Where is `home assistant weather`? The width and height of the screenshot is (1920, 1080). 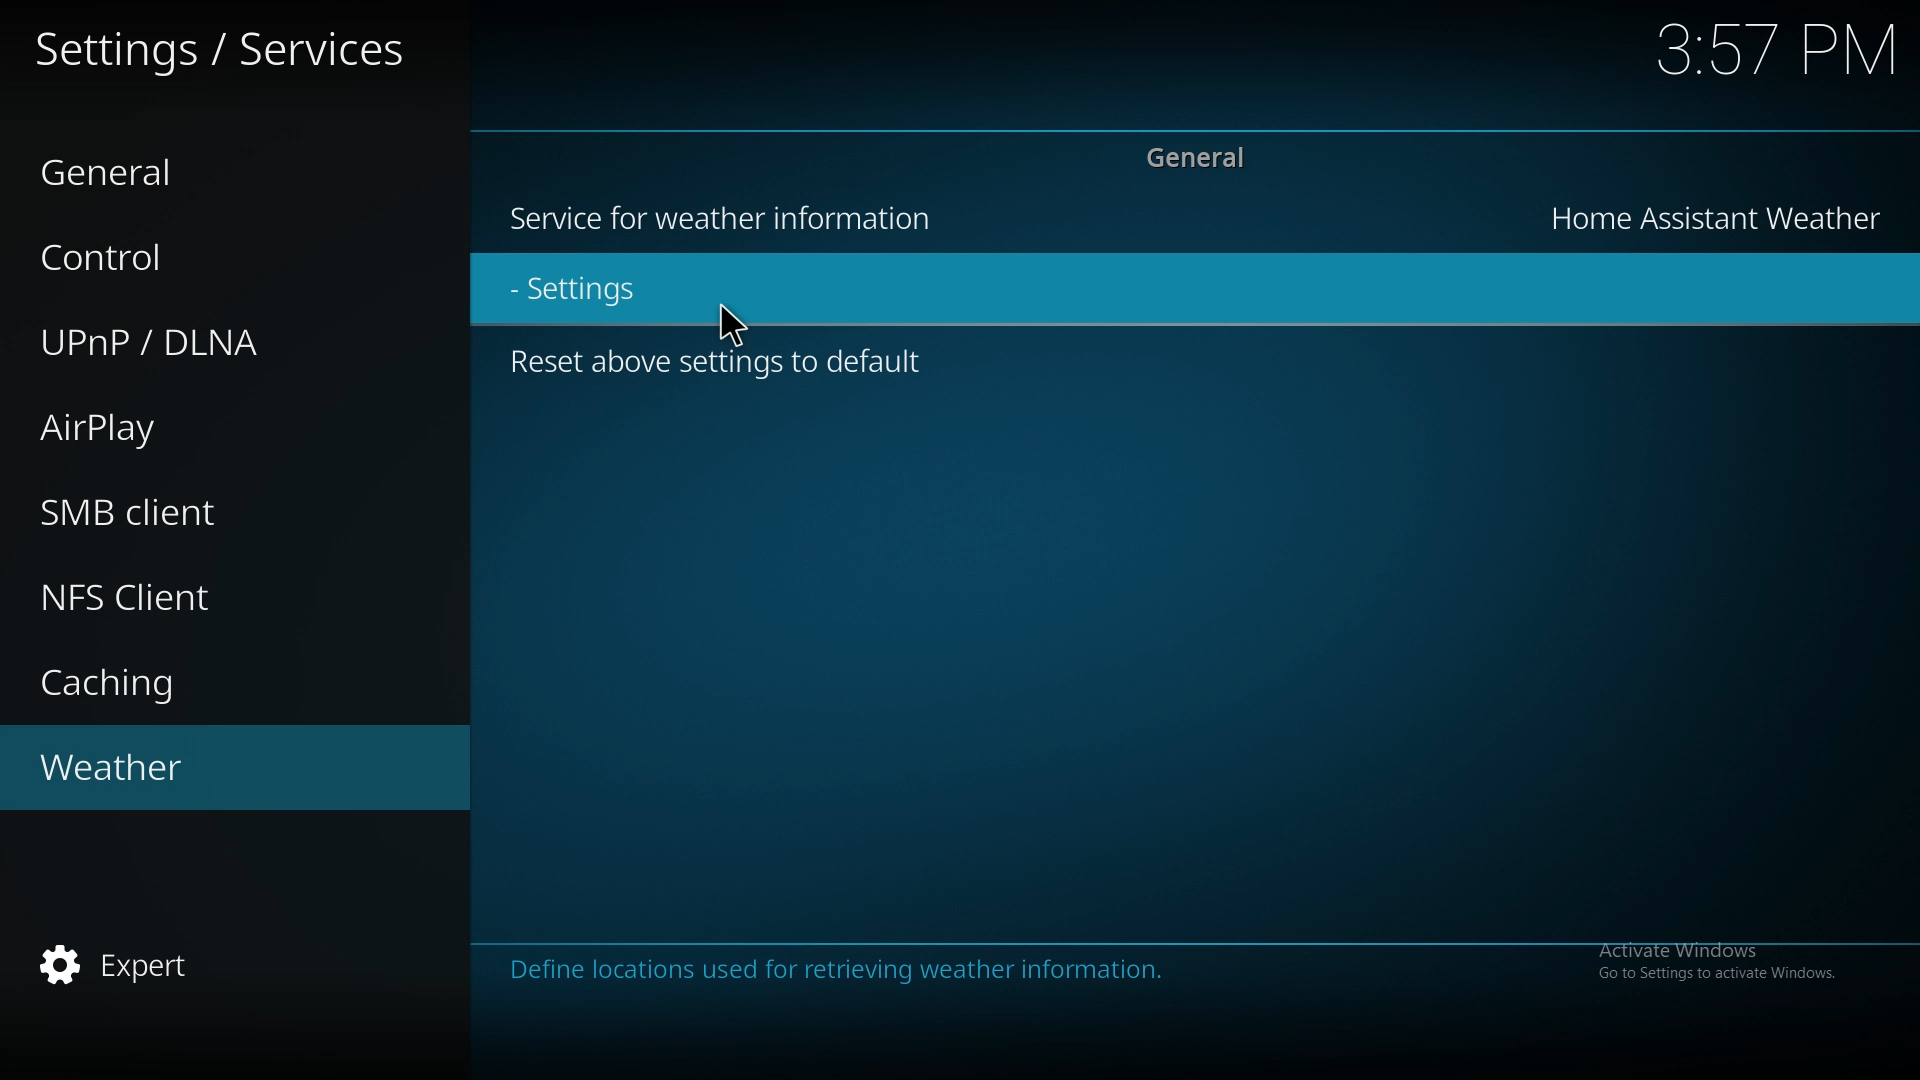
home assistant weather is located at coordinates (1719, 215).